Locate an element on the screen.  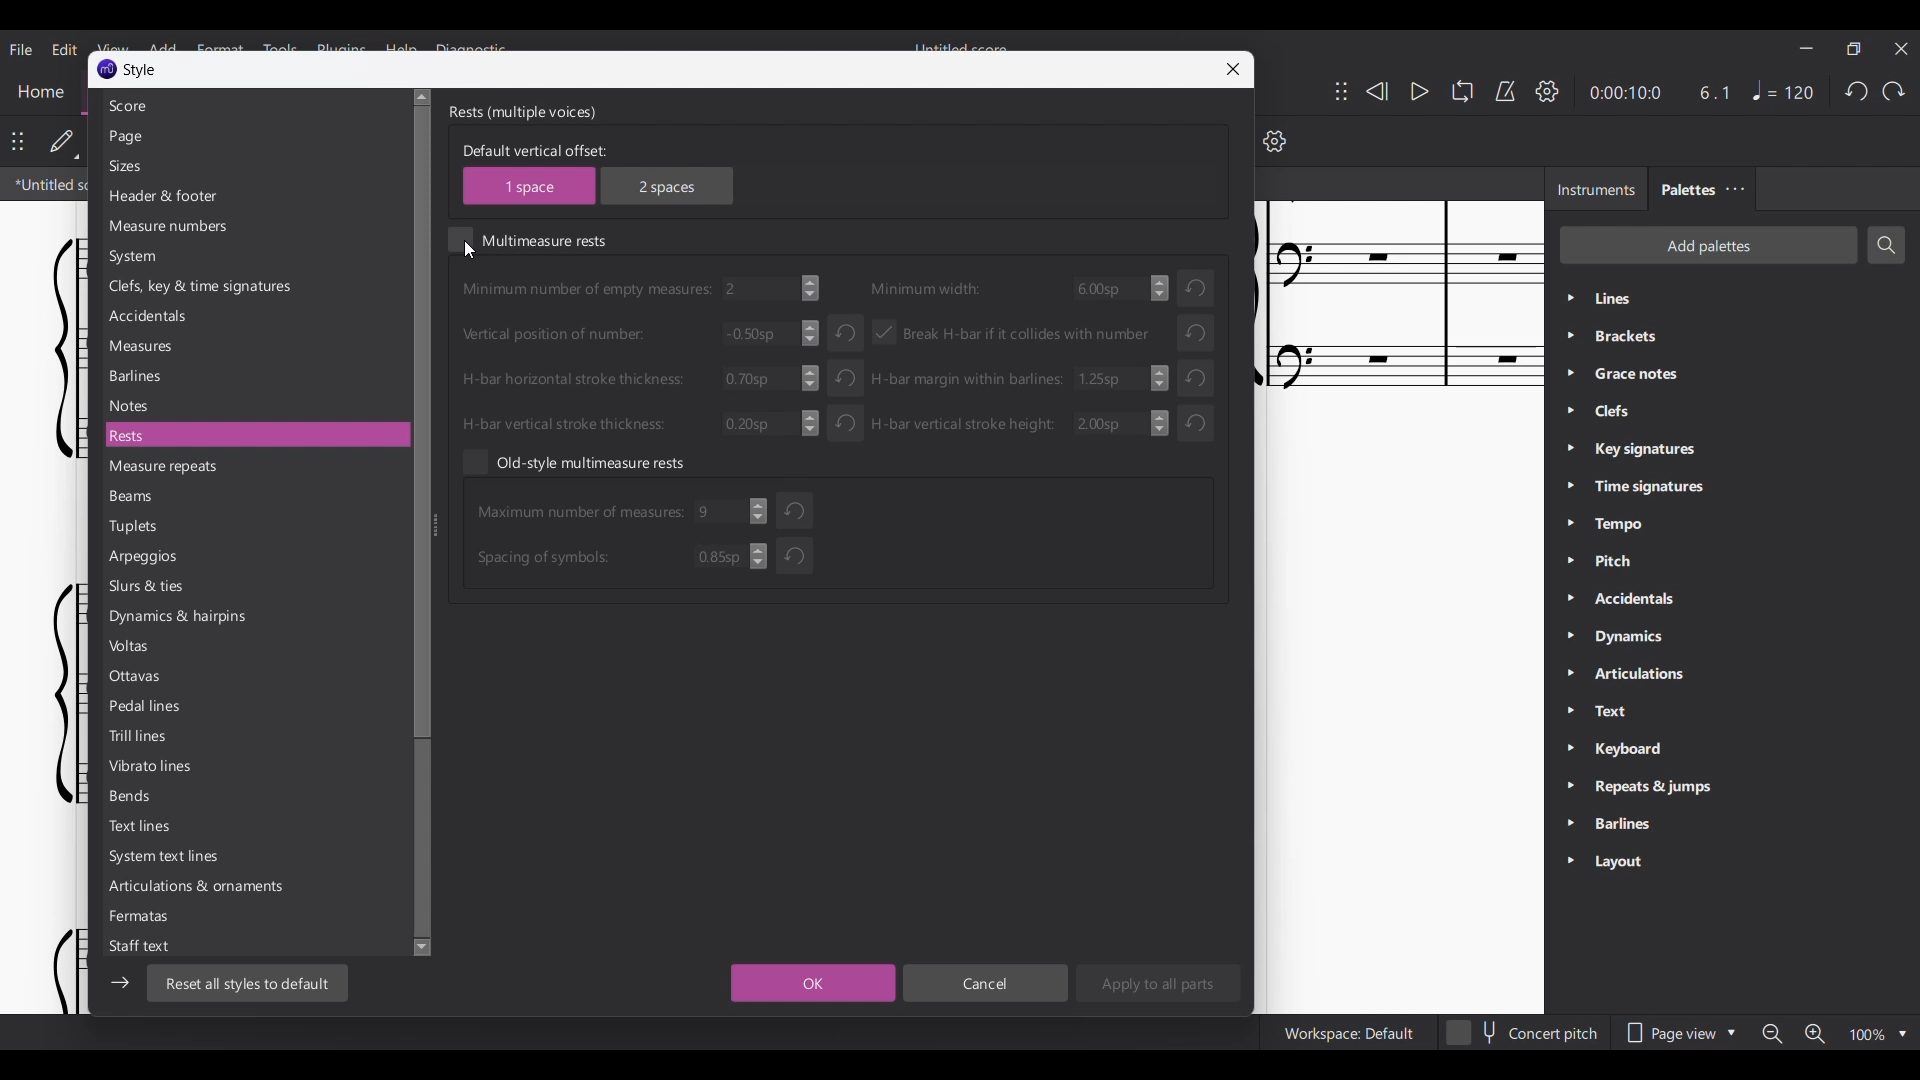
Zoom in is located at coordinates (1813, 1033).